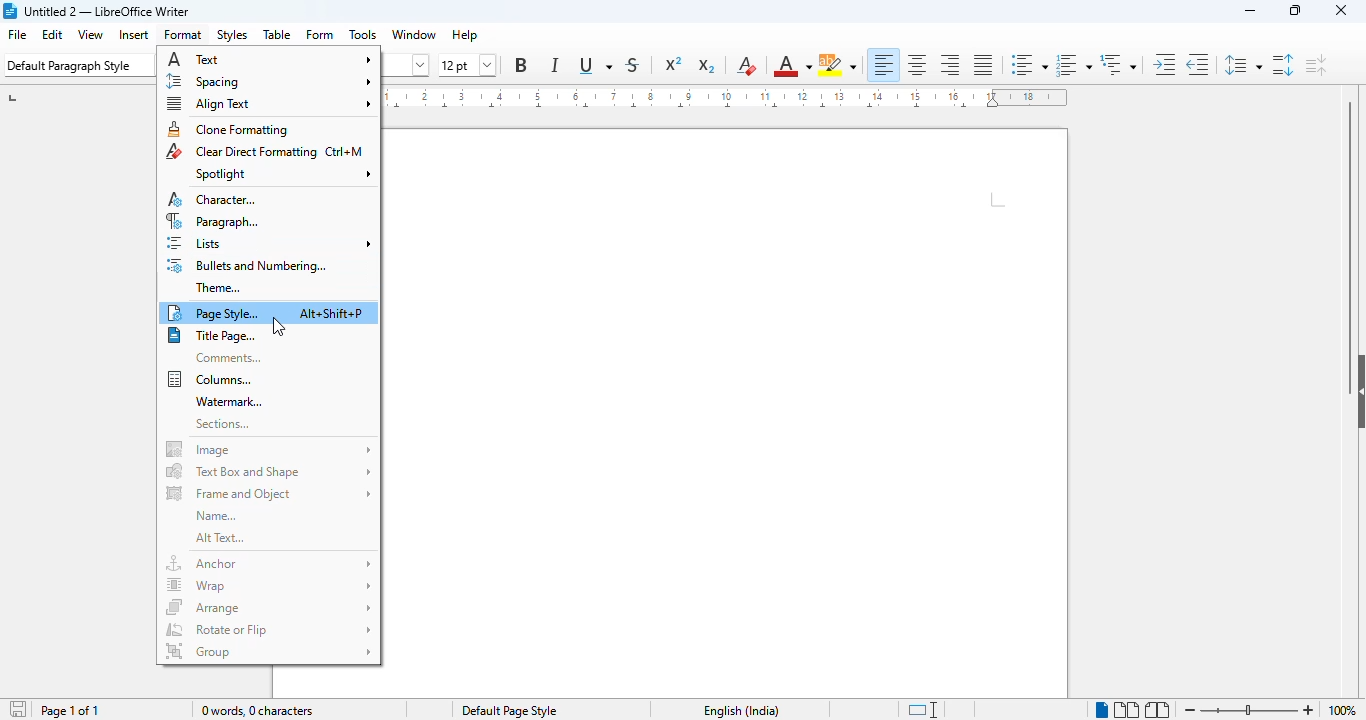 This screenshot has height=720, width=1366. I want to click on cursor, so click(278, 327).